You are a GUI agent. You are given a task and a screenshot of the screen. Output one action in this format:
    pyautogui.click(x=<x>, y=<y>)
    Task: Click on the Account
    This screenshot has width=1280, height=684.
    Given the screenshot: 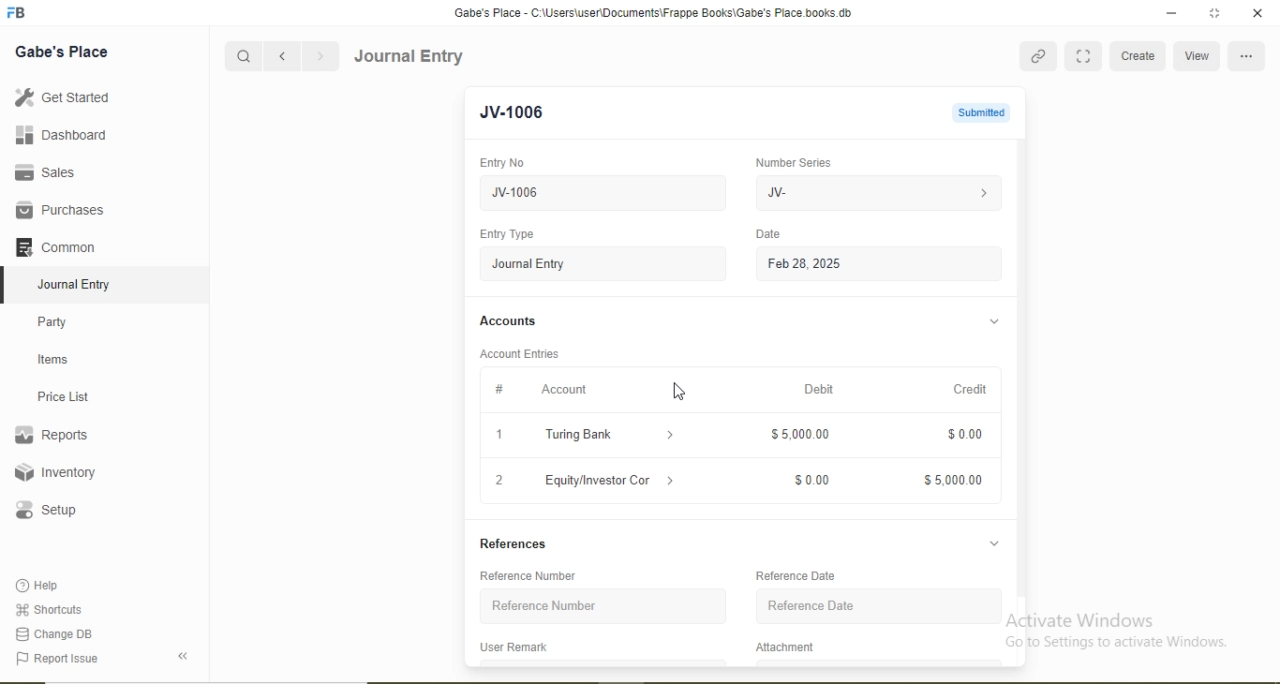 What is the action you would take?
    pyautogui.click(x=564, y=390)
    